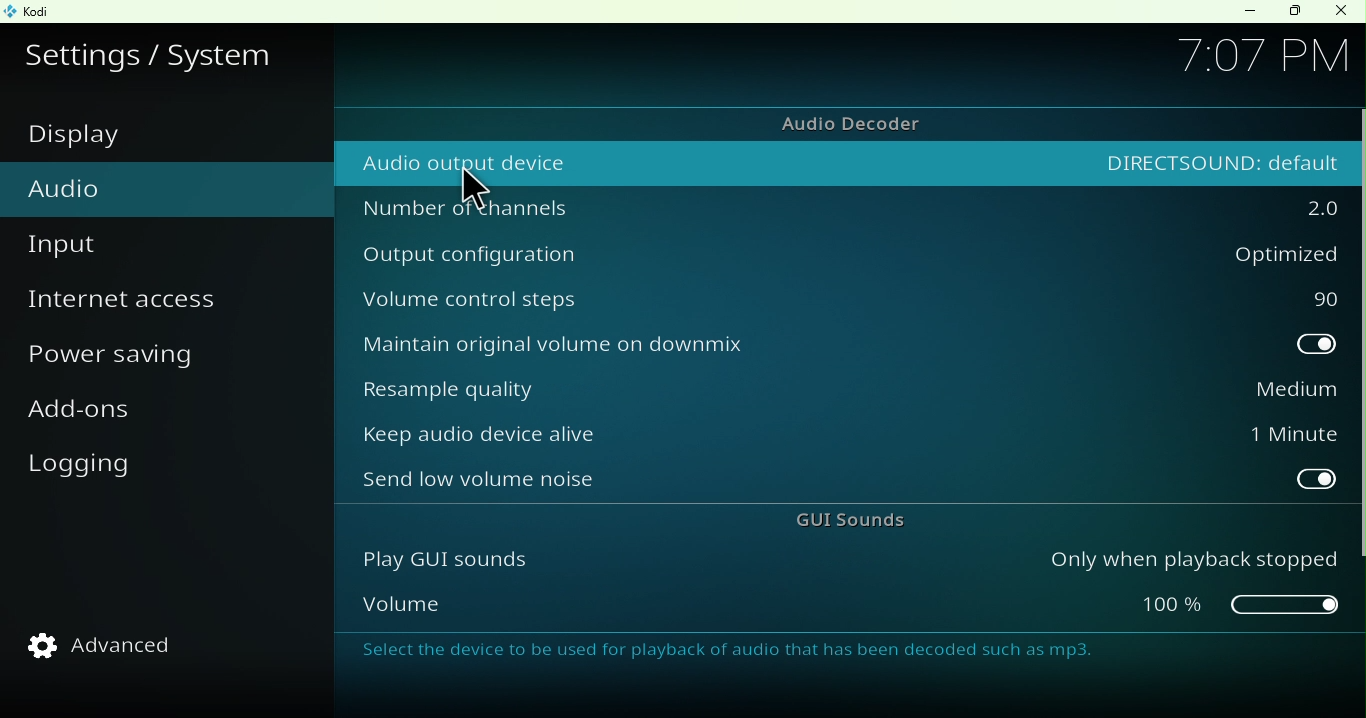 This screenshot has width=1366, height=718. What do you see at coordinates (1223, 480) in the screenshot?
I see `toggle` at bounding box center [1223, 480].